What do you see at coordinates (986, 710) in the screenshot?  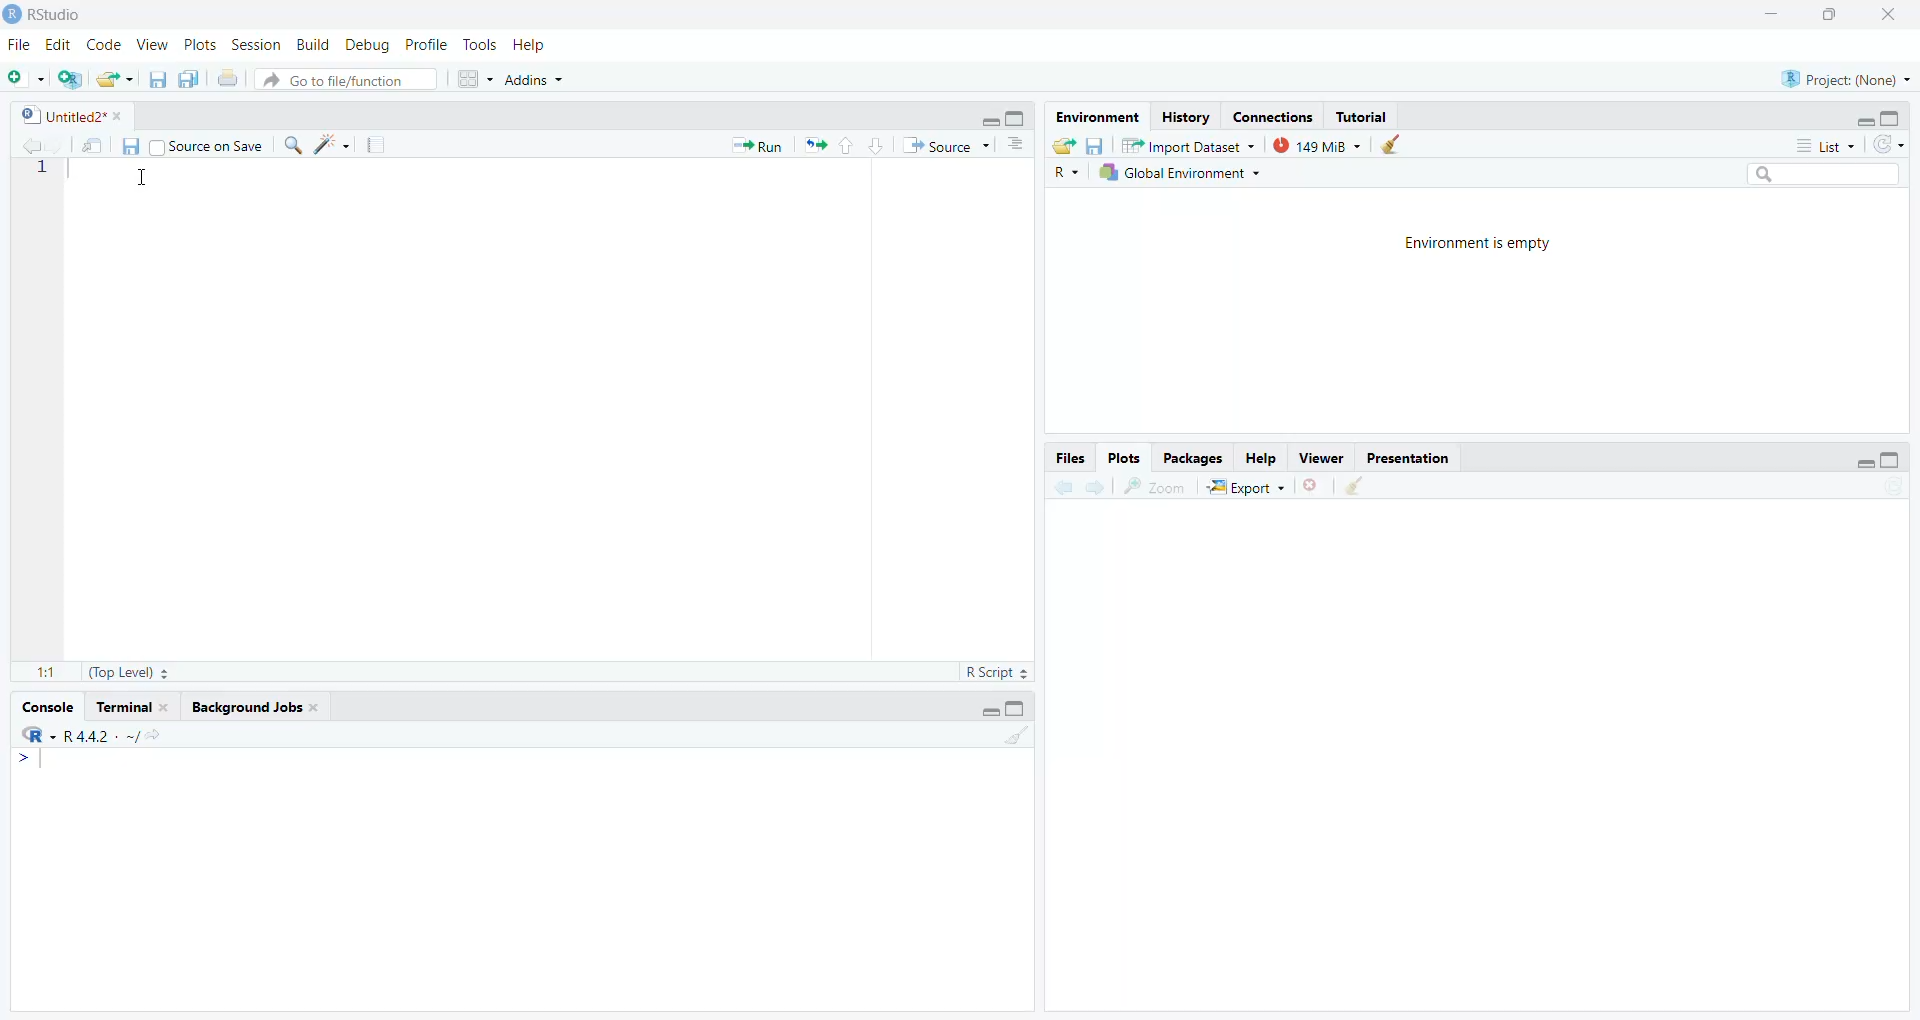 I see `Minimize` at bounding box center [986, 710].